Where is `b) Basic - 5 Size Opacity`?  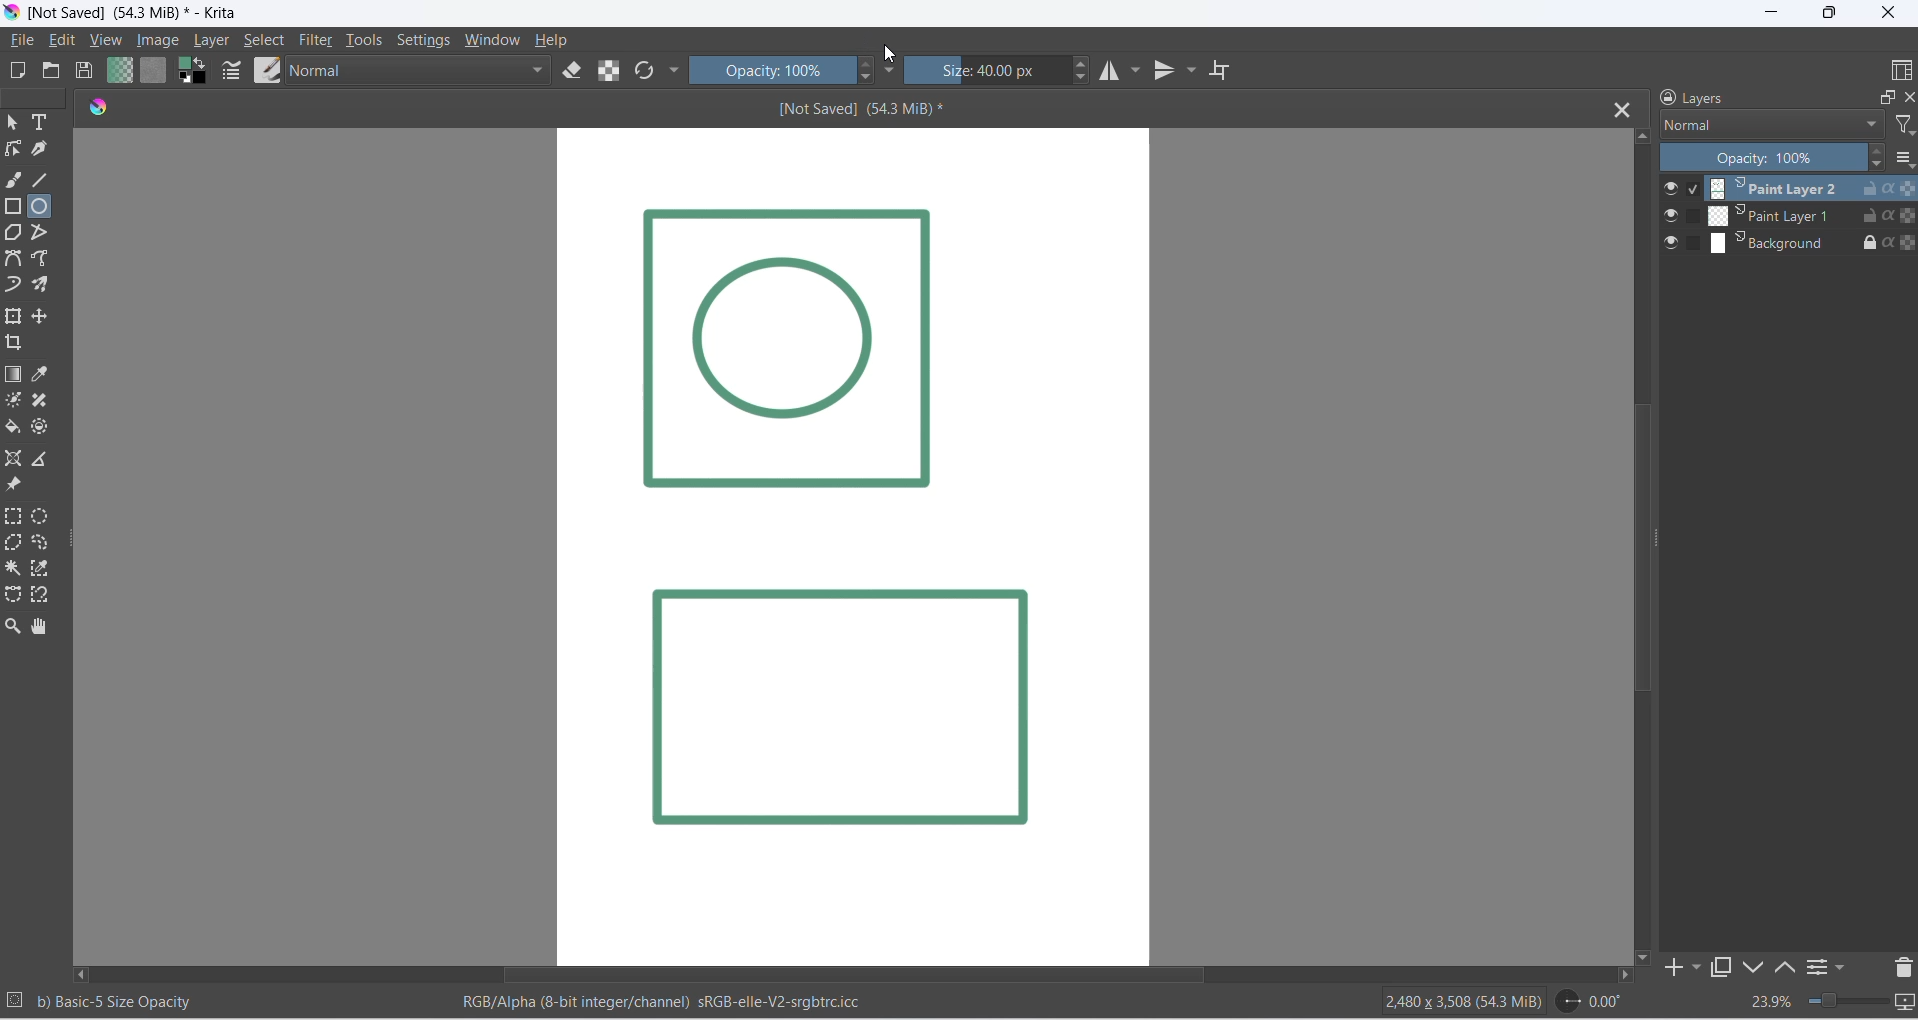 b) Basic - 5 Size Opacity is located at coordinates (125, 1003).